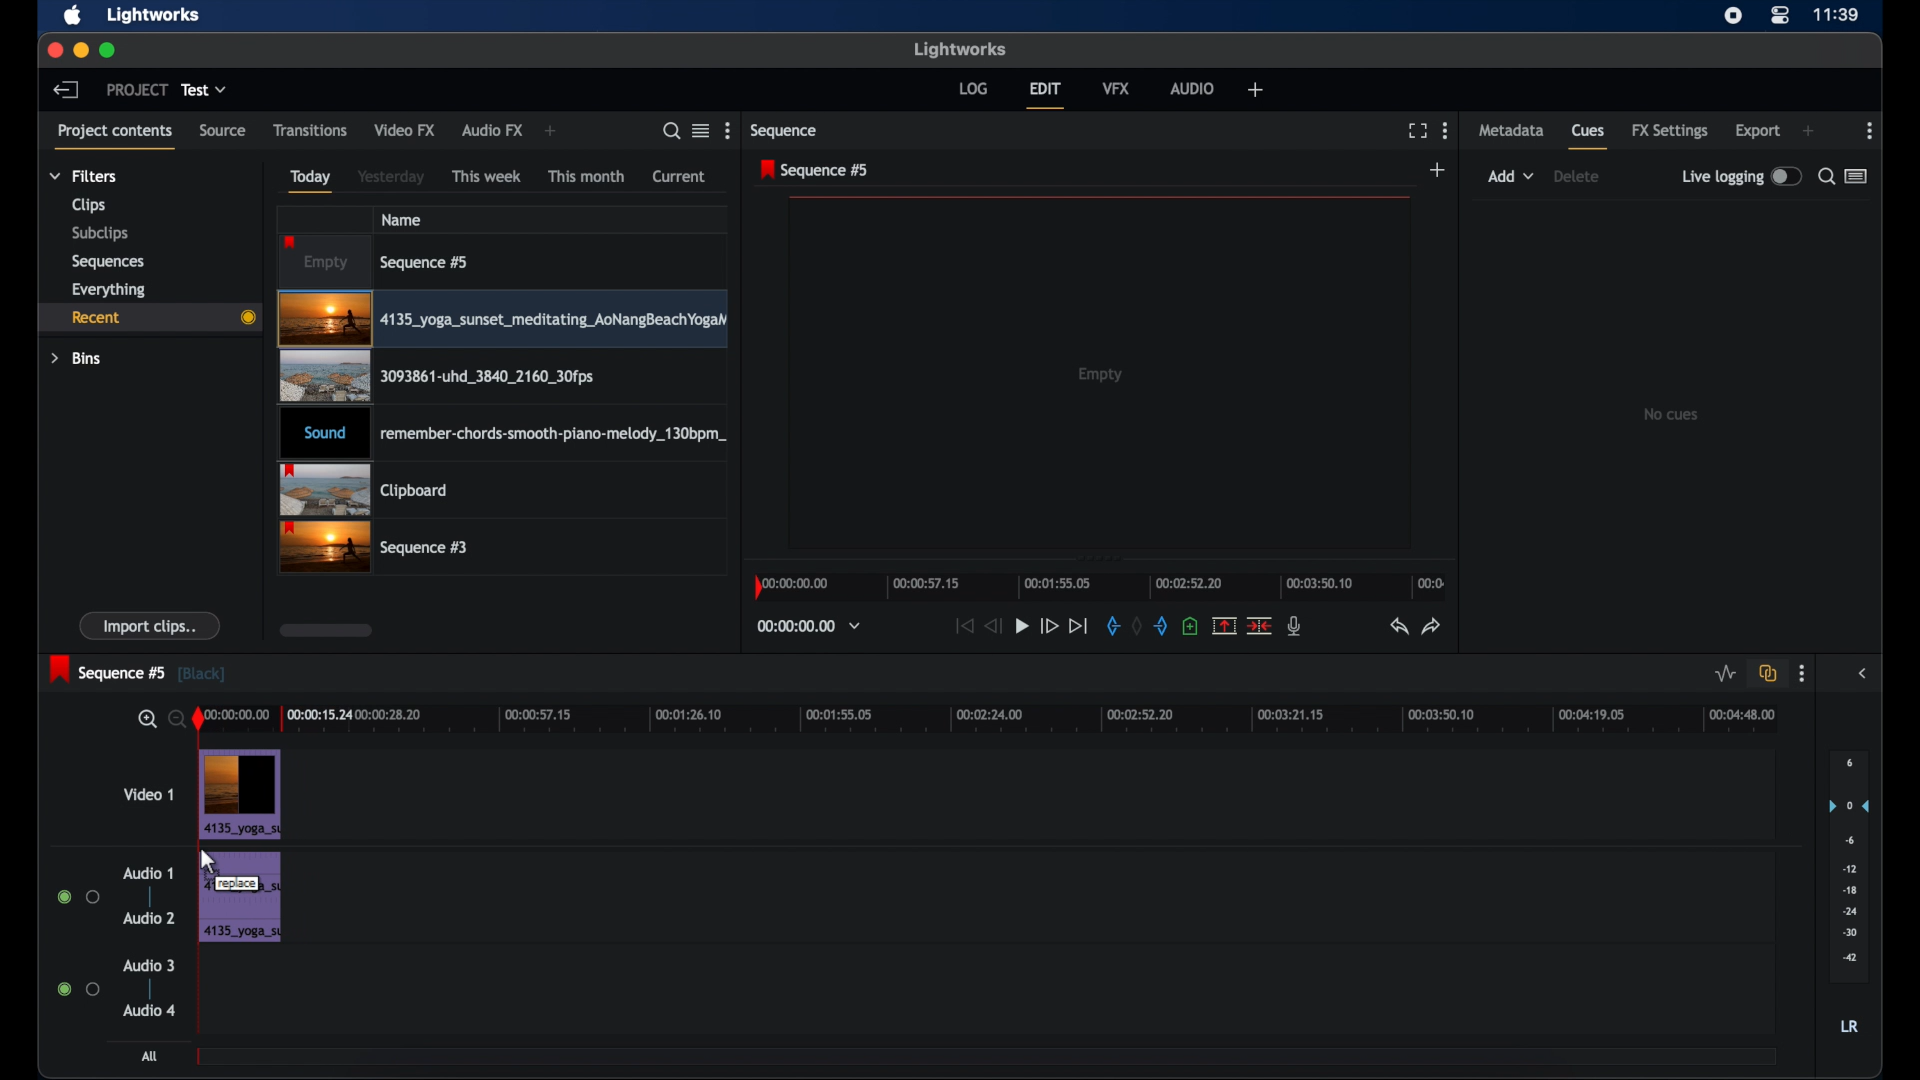  What do you see at coordinates (1164, 627) in the screenshot?
I see `out mark` at bounding box center [1164, 627].